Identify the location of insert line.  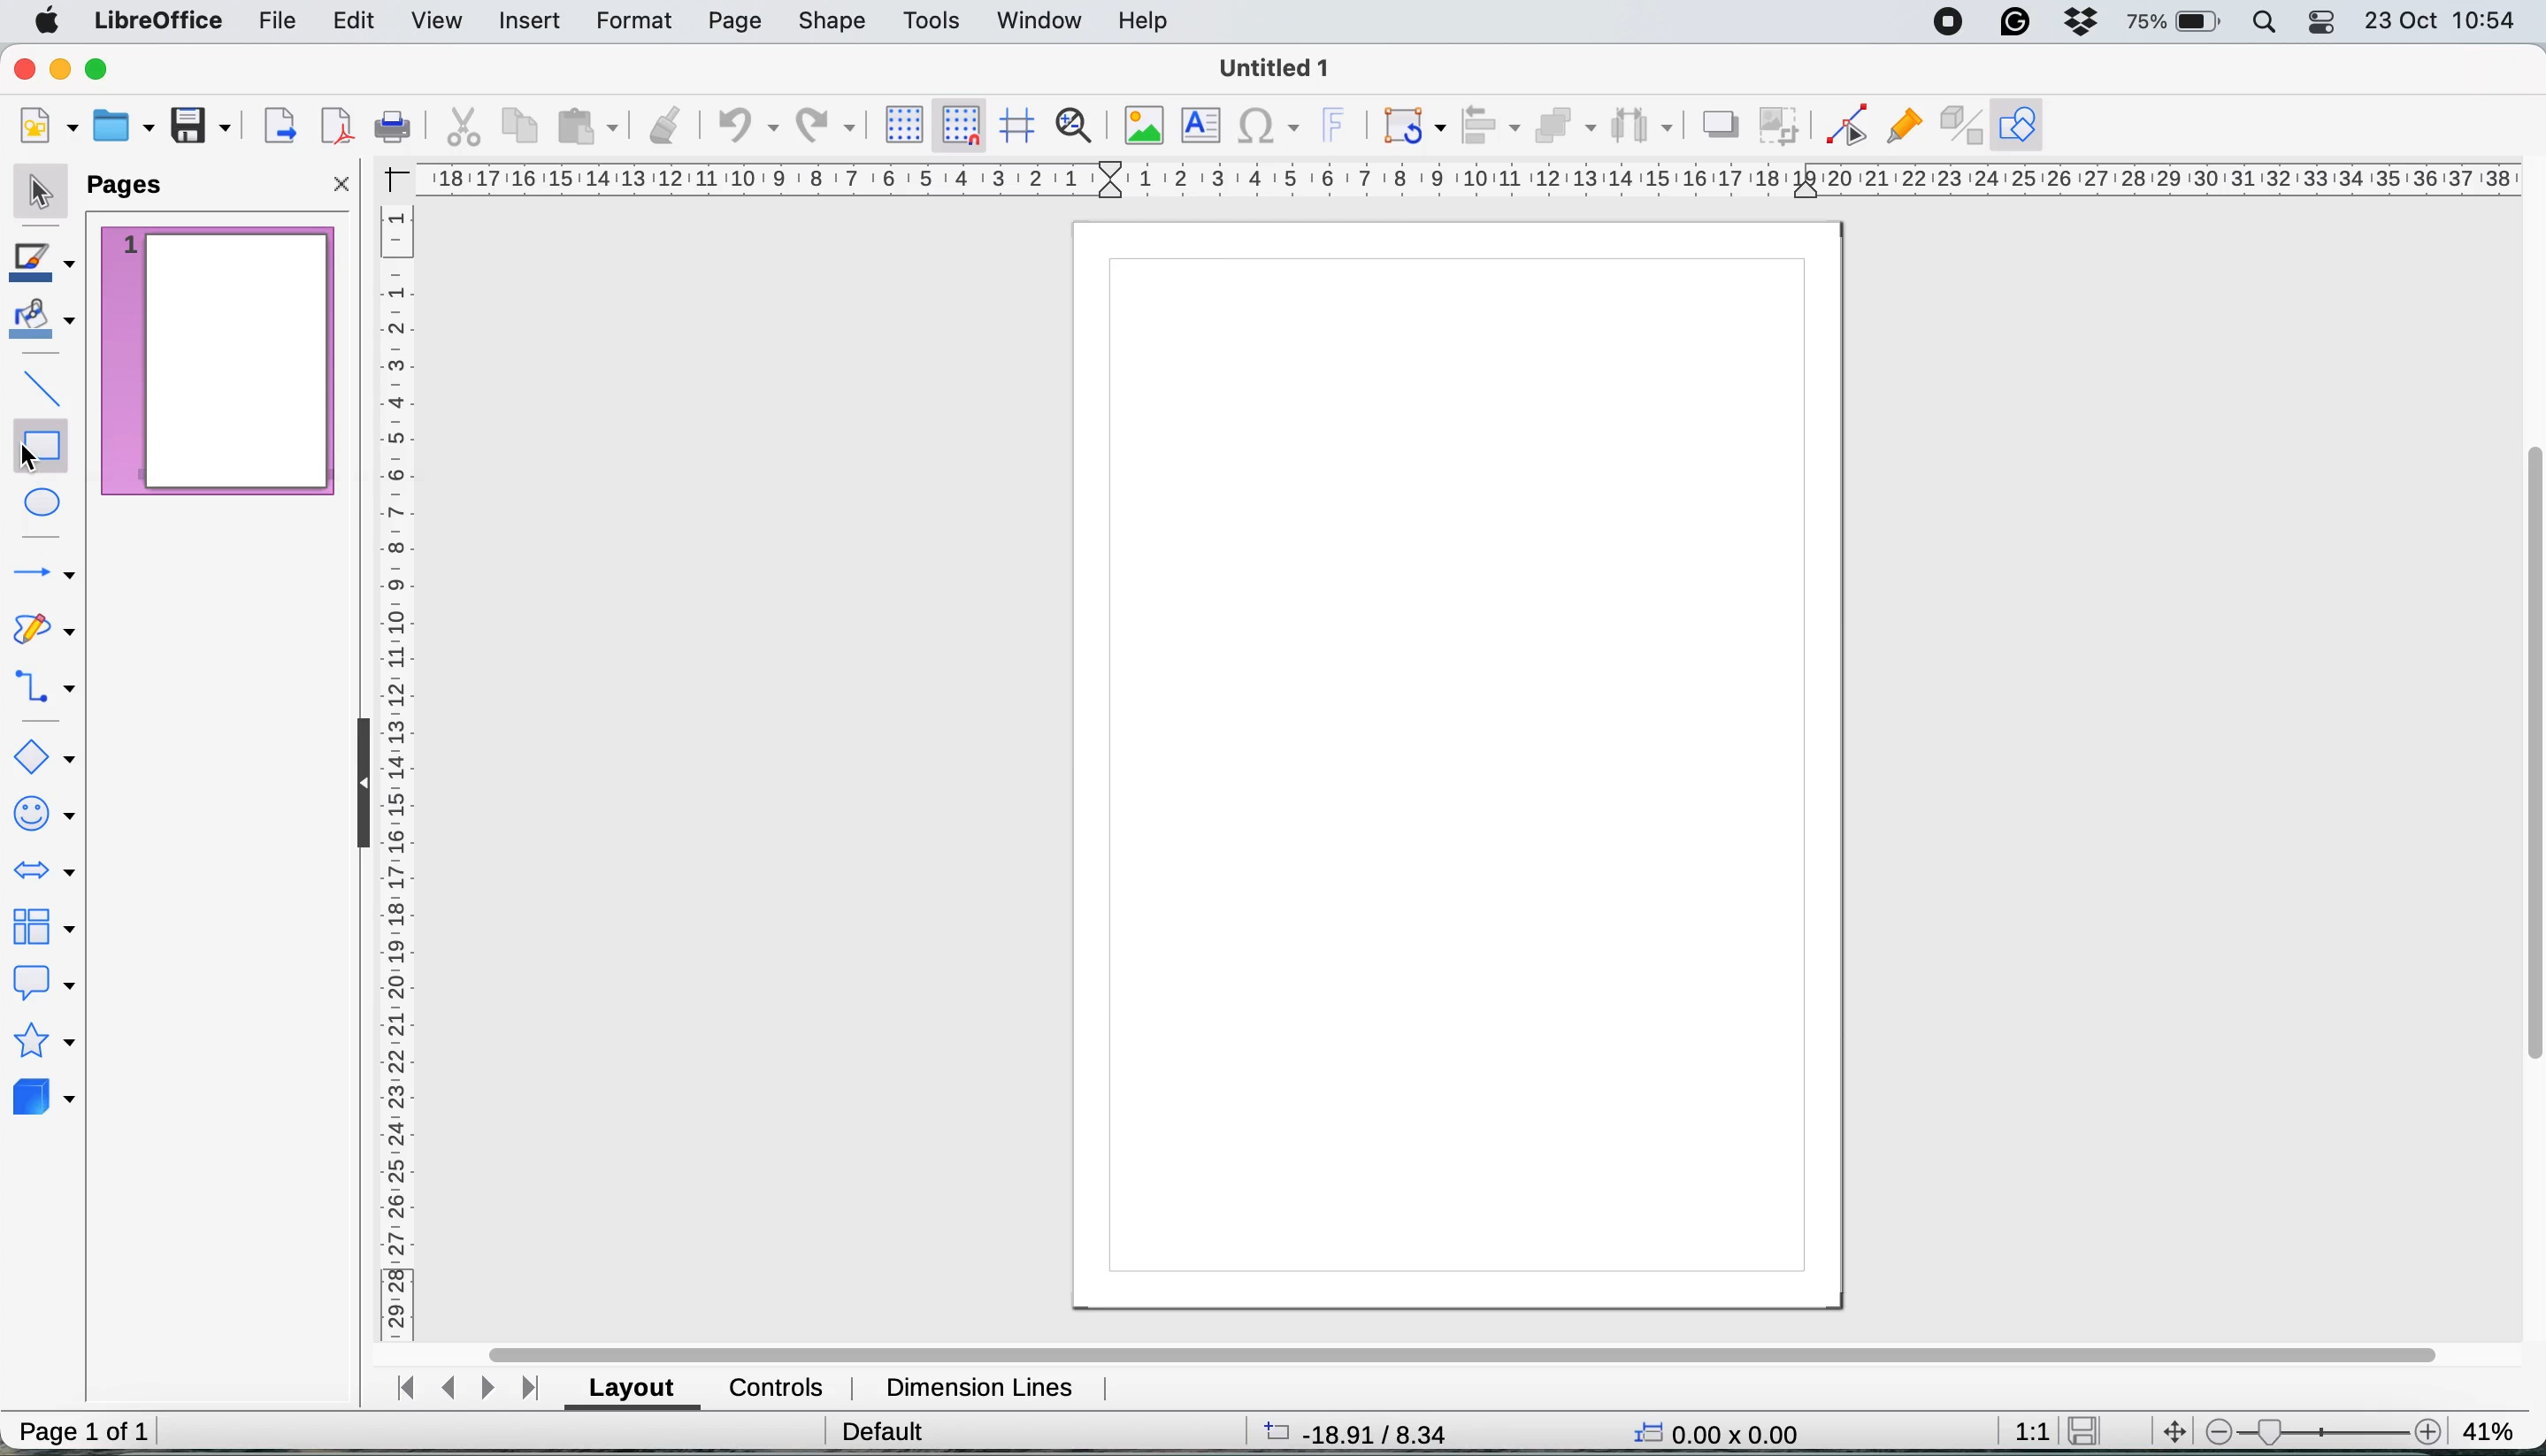
(37, 385).